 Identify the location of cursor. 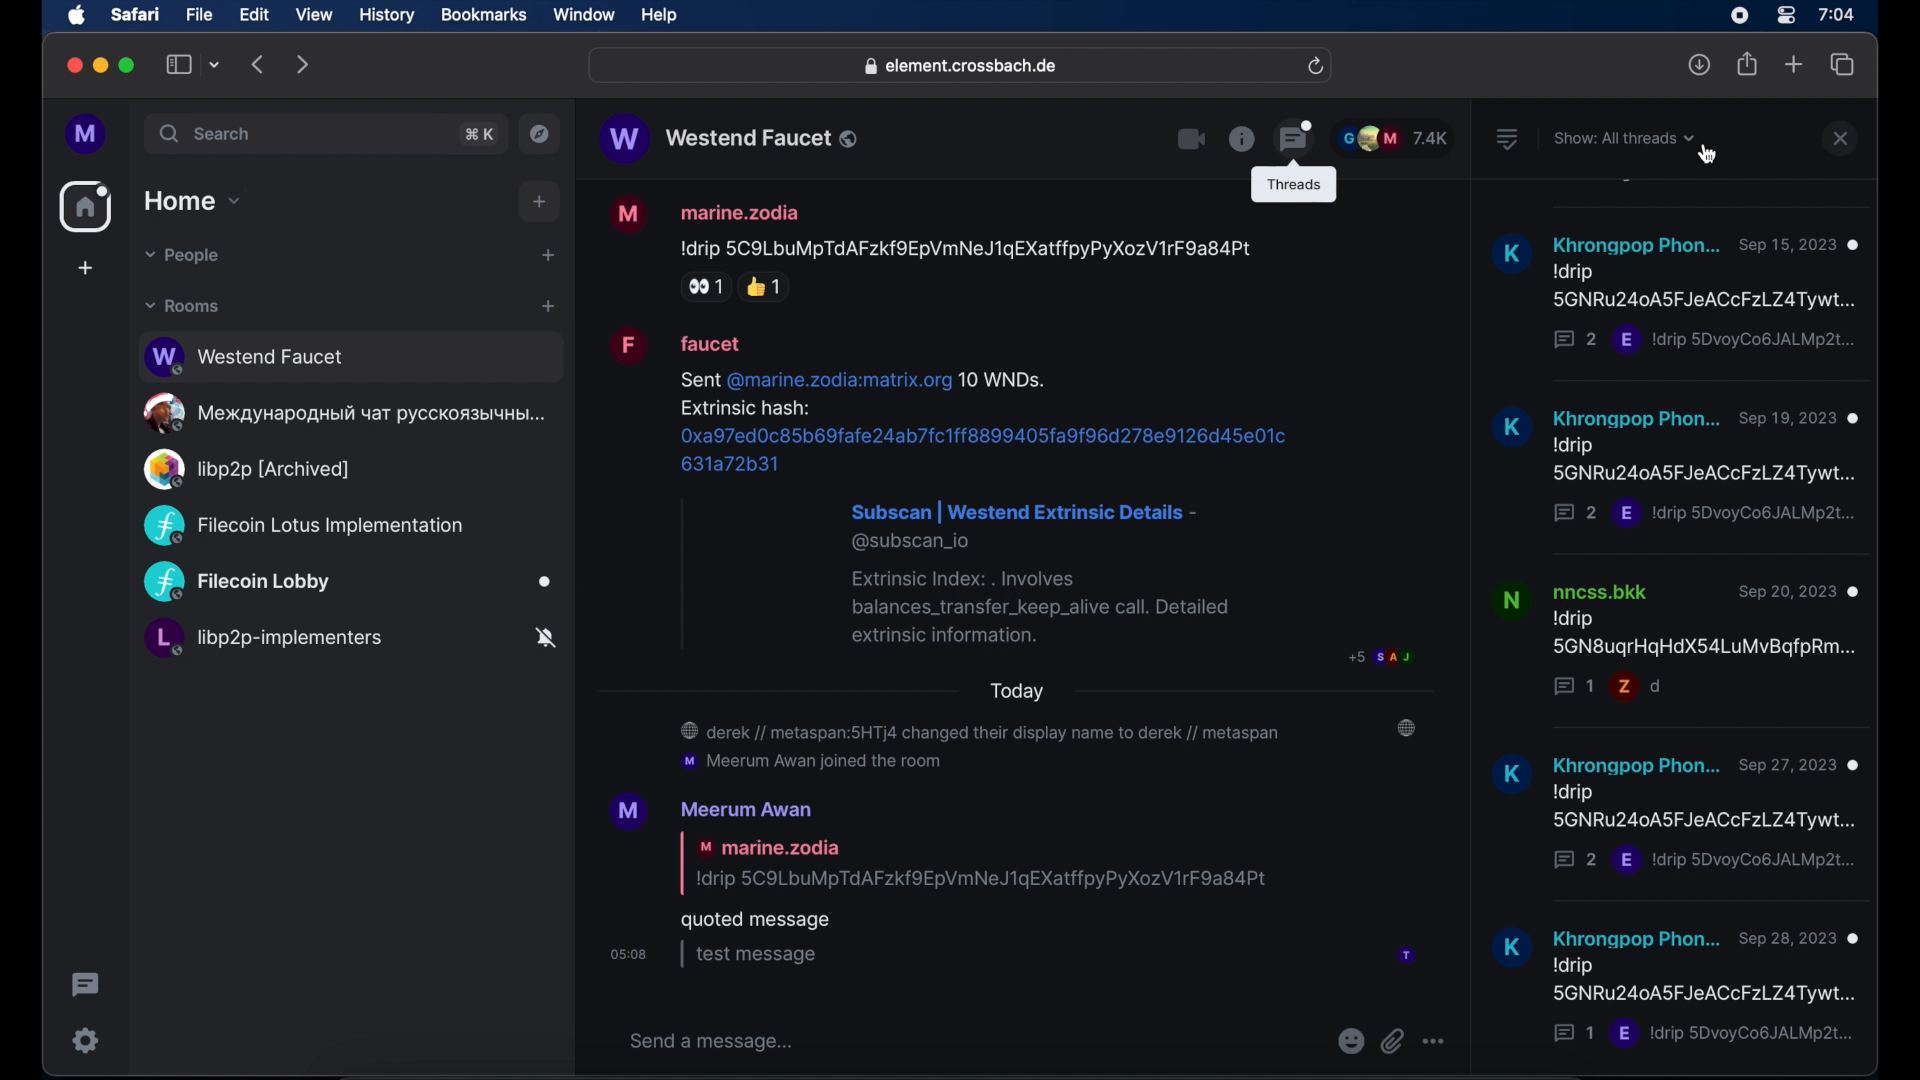
(1710, 156).